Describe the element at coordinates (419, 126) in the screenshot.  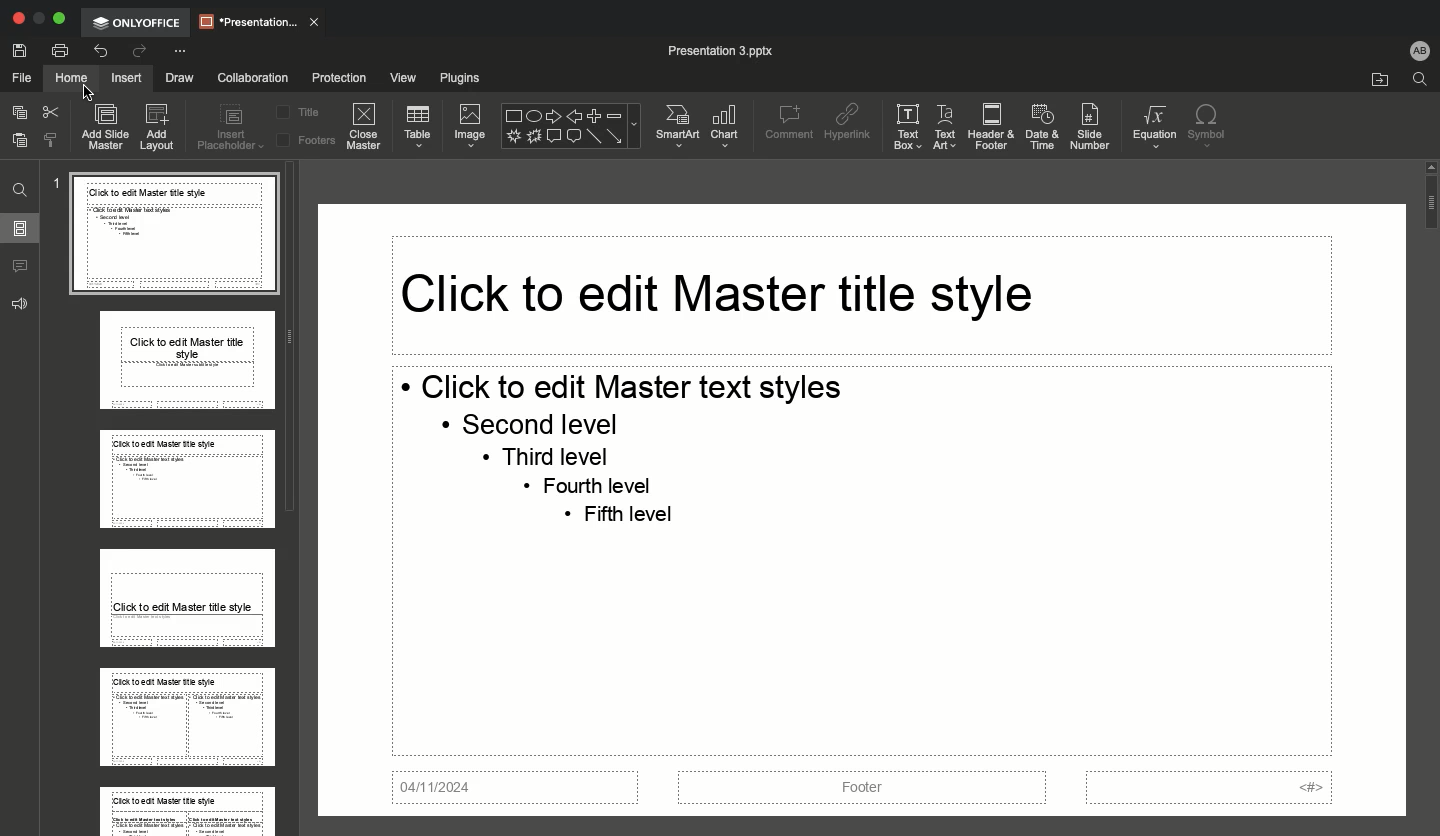
I see `Table` at that location.